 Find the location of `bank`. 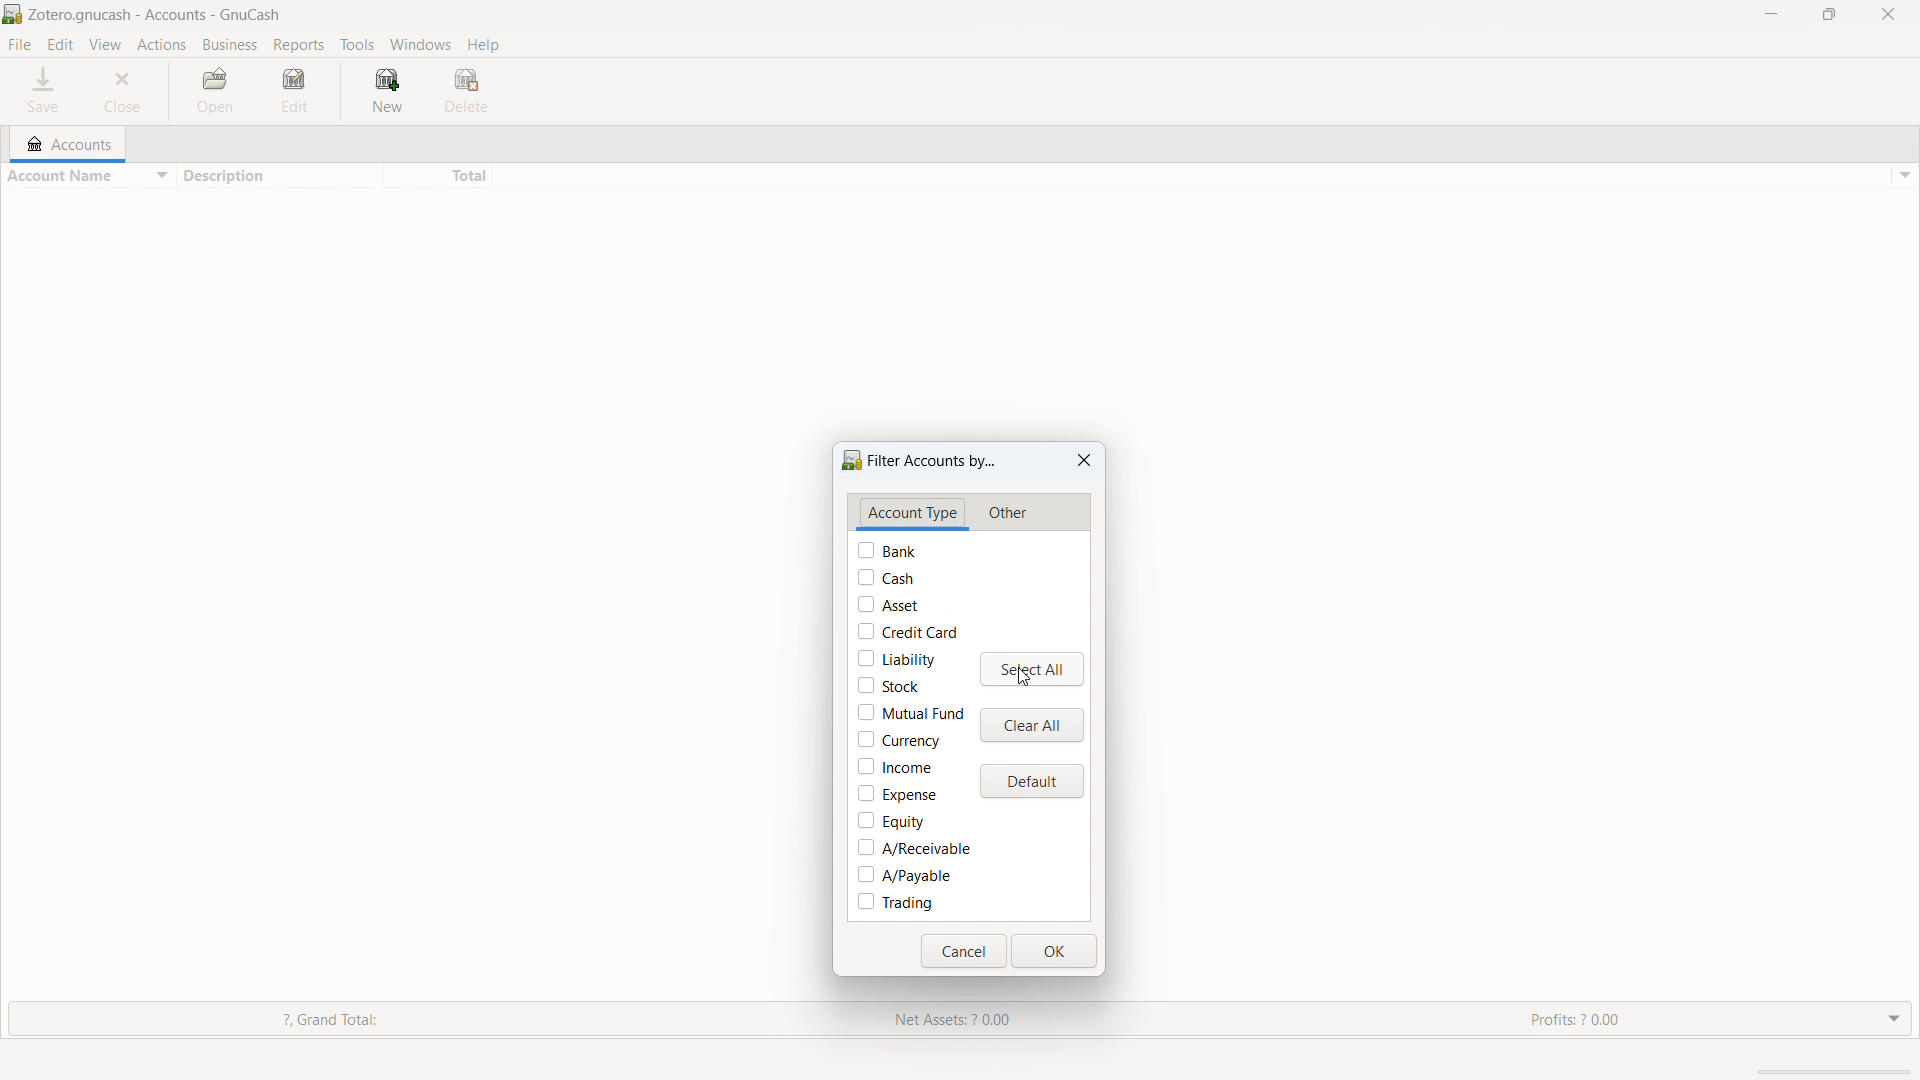

bank is located at coordinates (889, 550).